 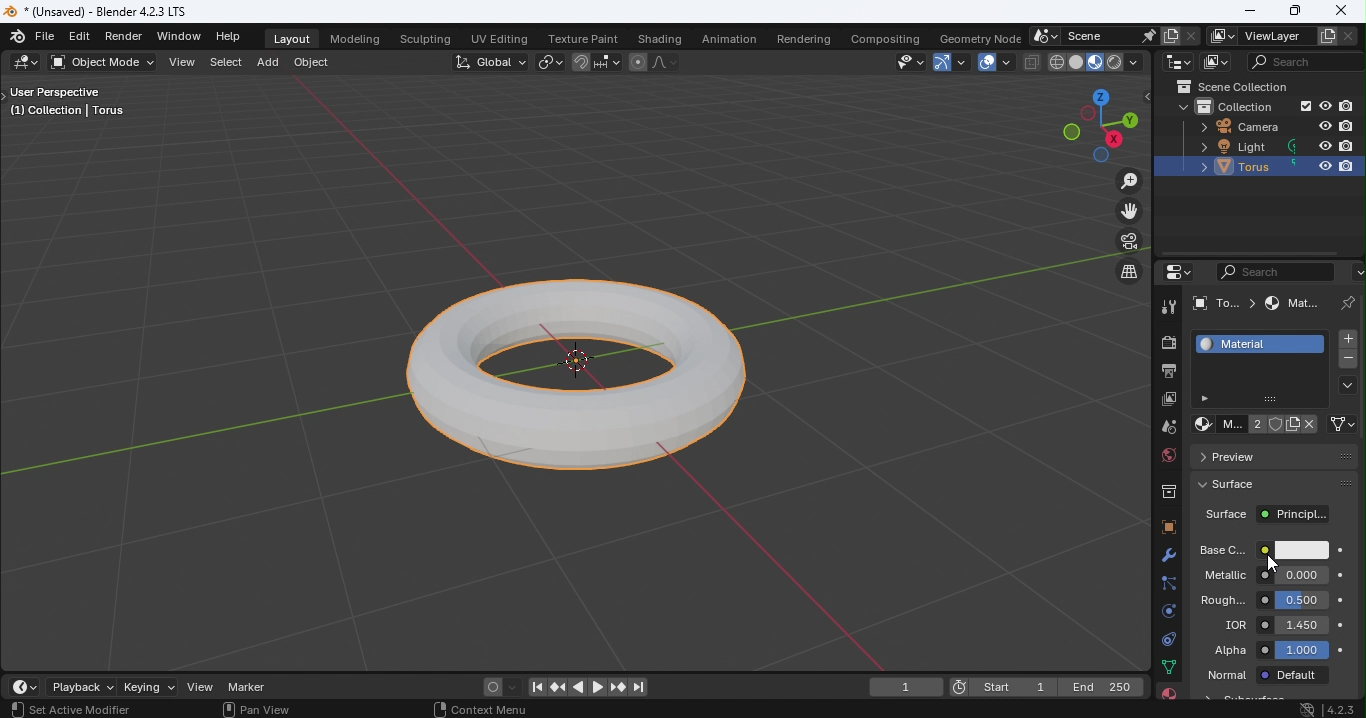 What do you see at coordinates (1220, 36) in the screenshot?
I see `The active workspace view layer showing in the window` at bounding box center [1220, 36].